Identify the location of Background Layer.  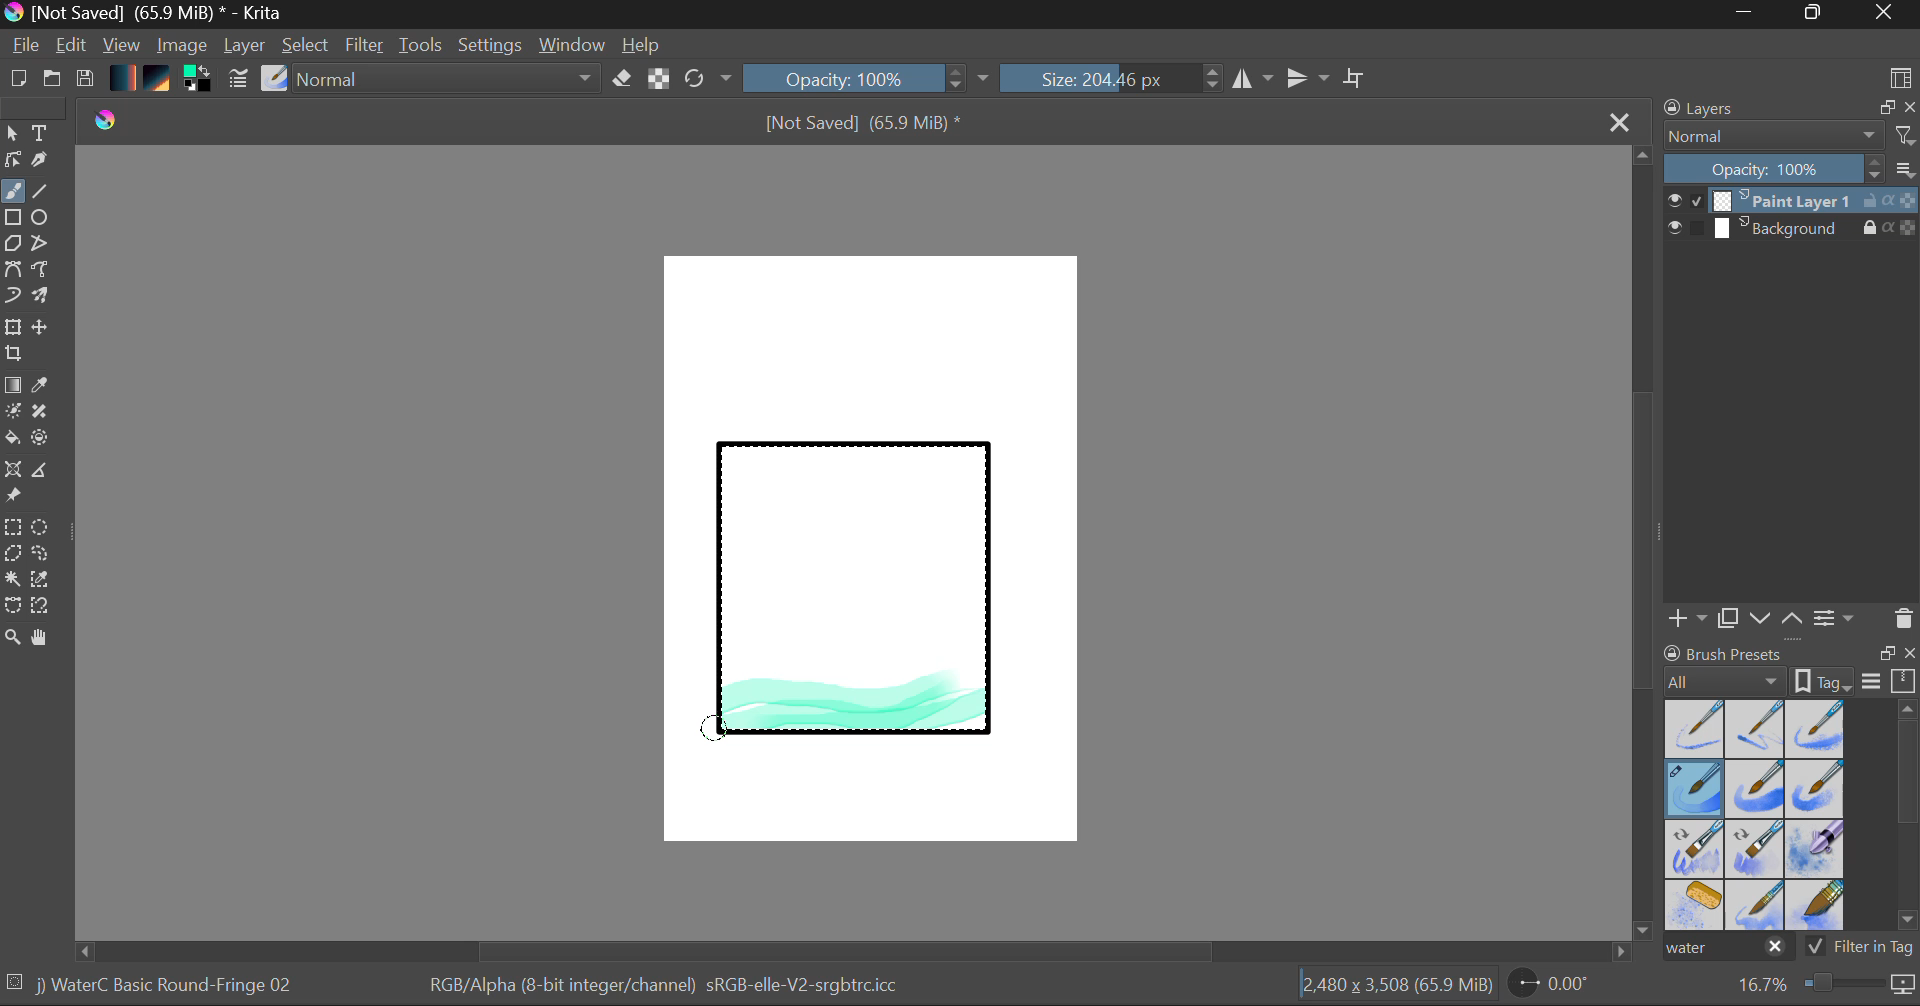
(1792, 229).